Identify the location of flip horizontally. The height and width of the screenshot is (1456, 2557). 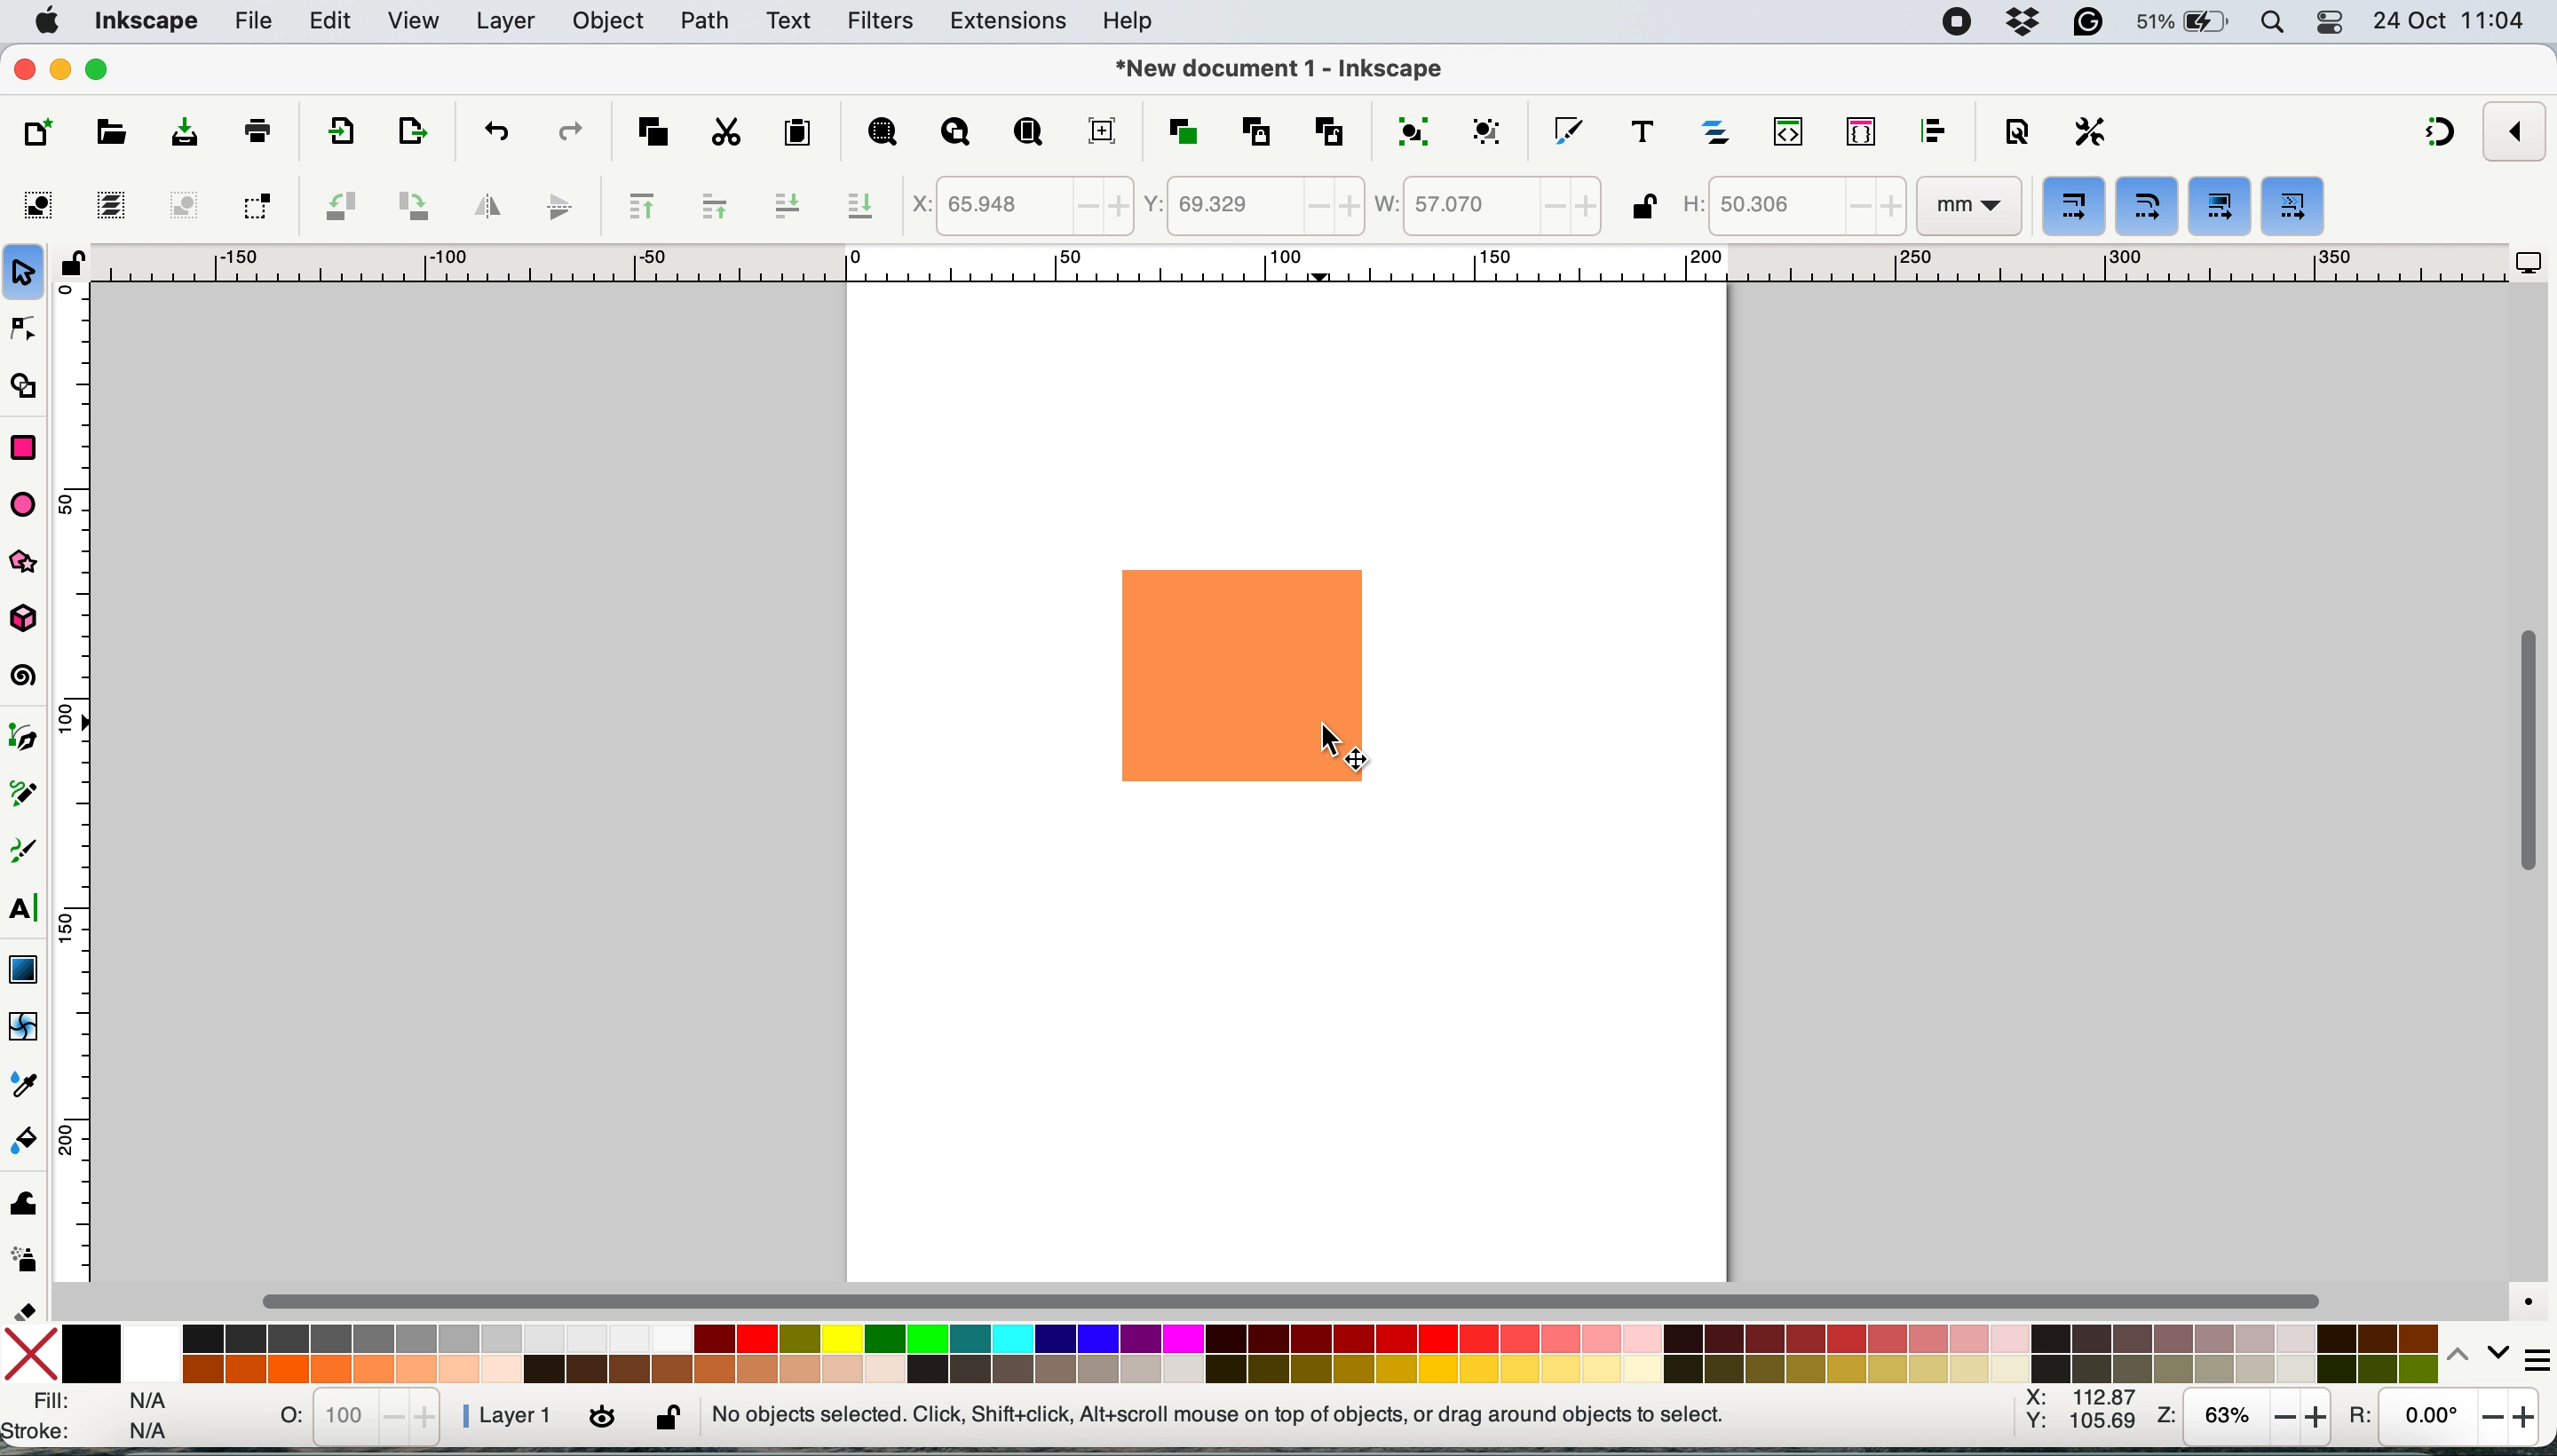
(483, 204).